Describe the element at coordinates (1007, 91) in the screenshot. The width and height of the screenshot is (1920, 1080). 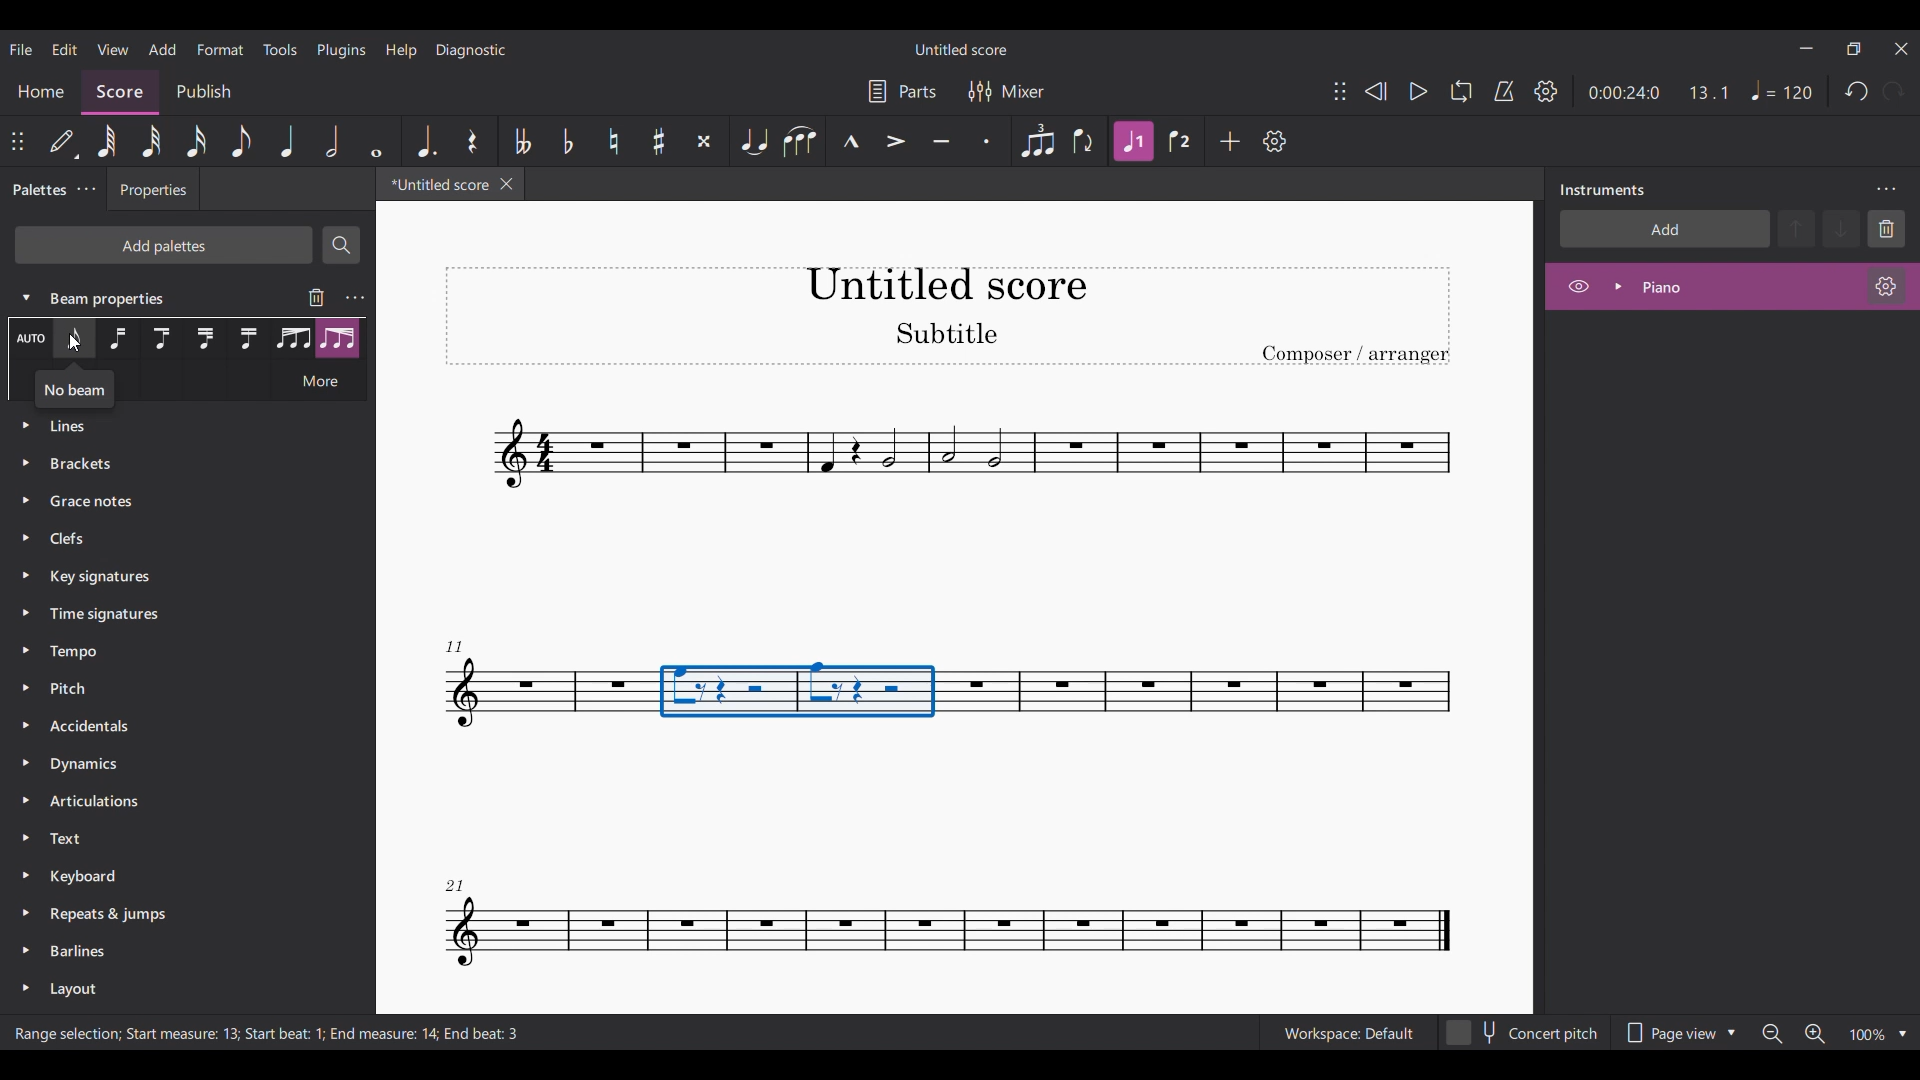
I see `Mixer settings` at that location.